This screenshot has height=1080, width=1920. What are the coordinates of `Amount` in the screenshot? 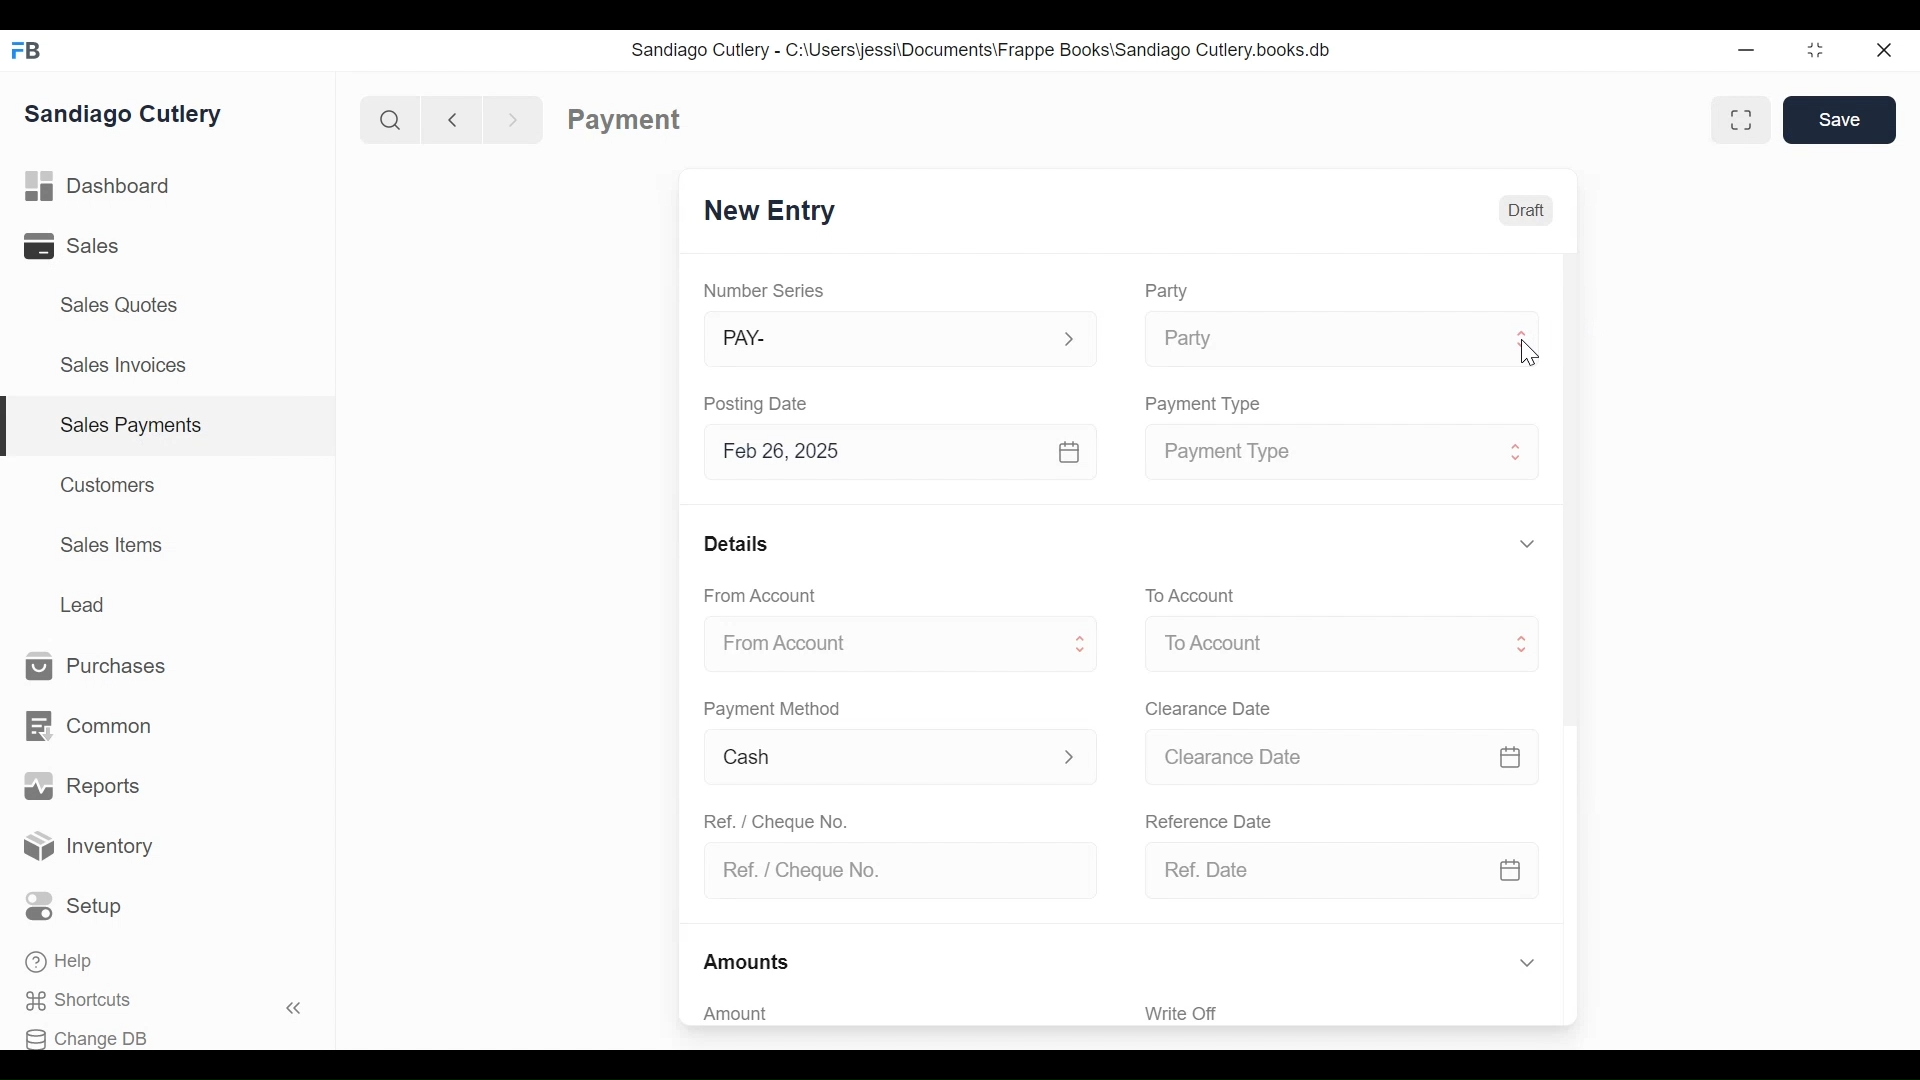 It's located at (890, 1014).